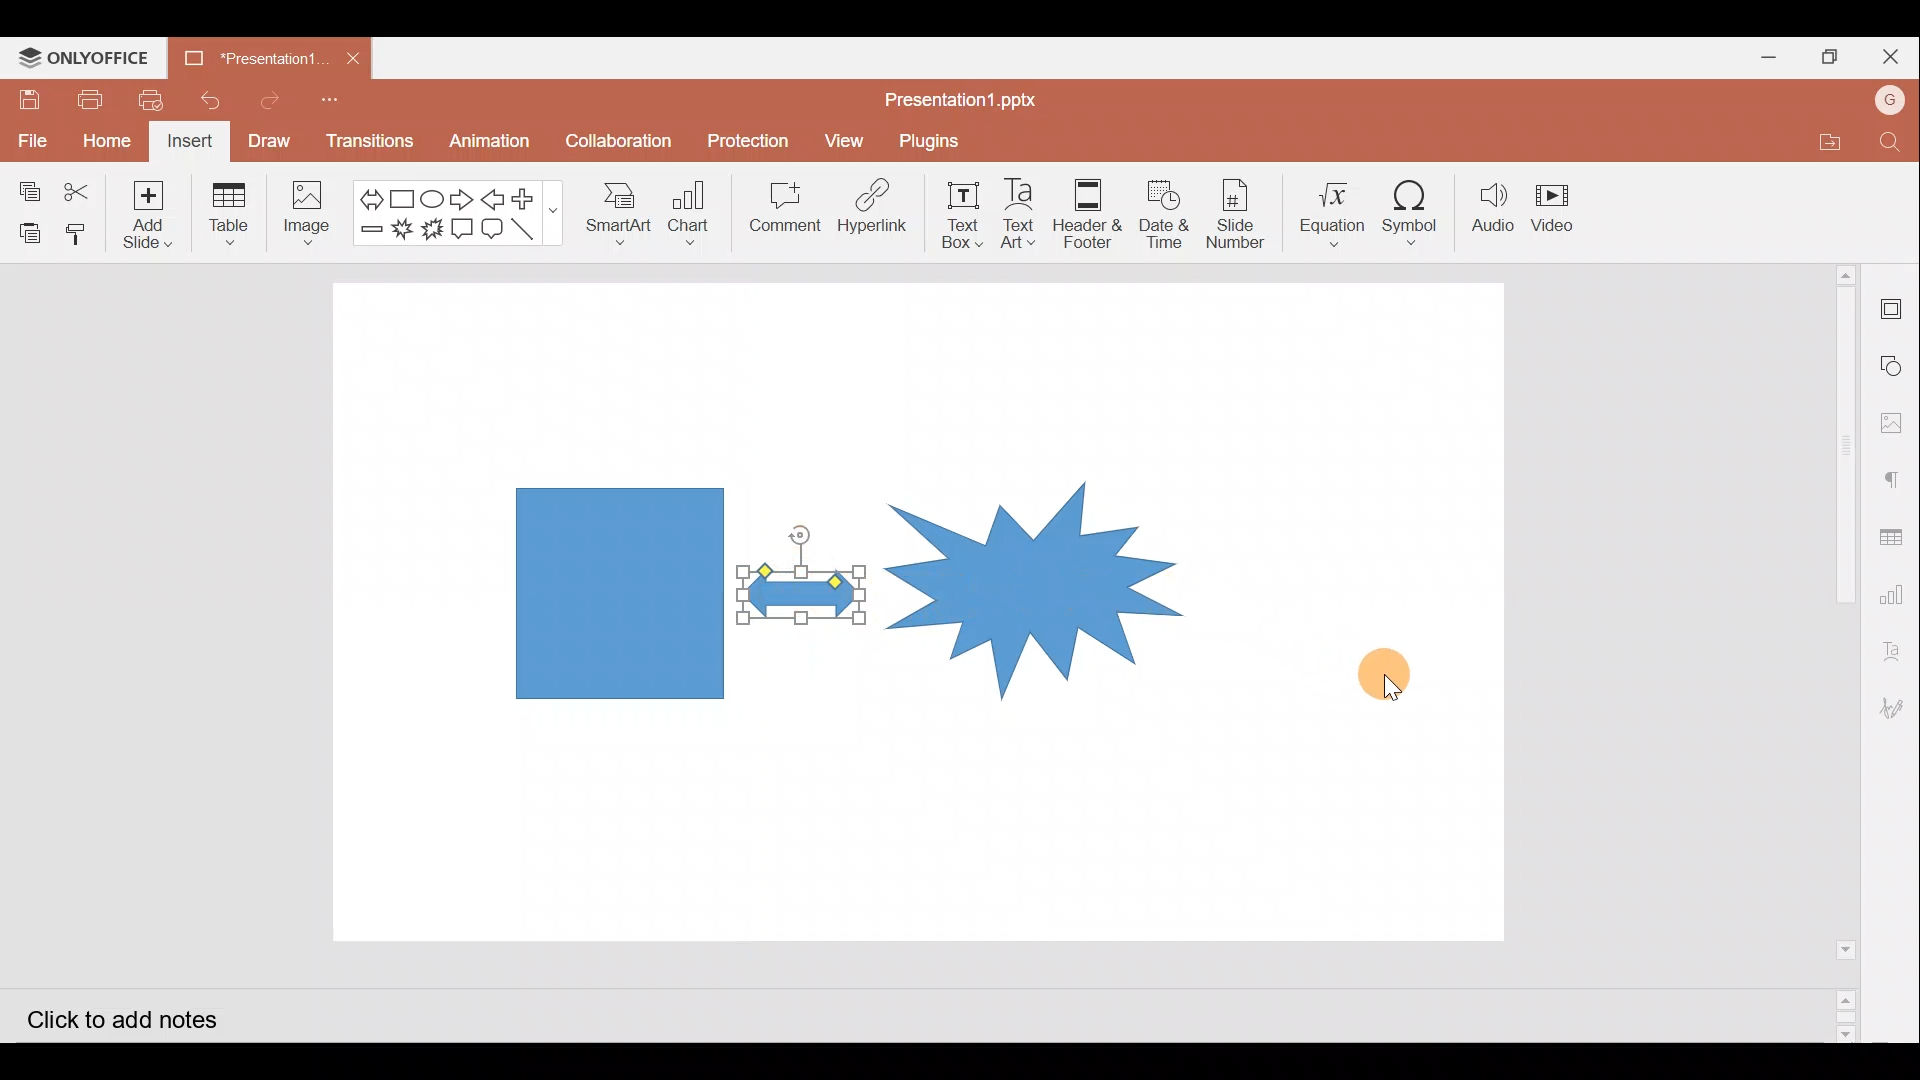 The height and width of the screenshot is (1080, 1920). What do you see at coordinates (28, 99) in the screenshot?
I see `Save` at bounding box center [28, 99].